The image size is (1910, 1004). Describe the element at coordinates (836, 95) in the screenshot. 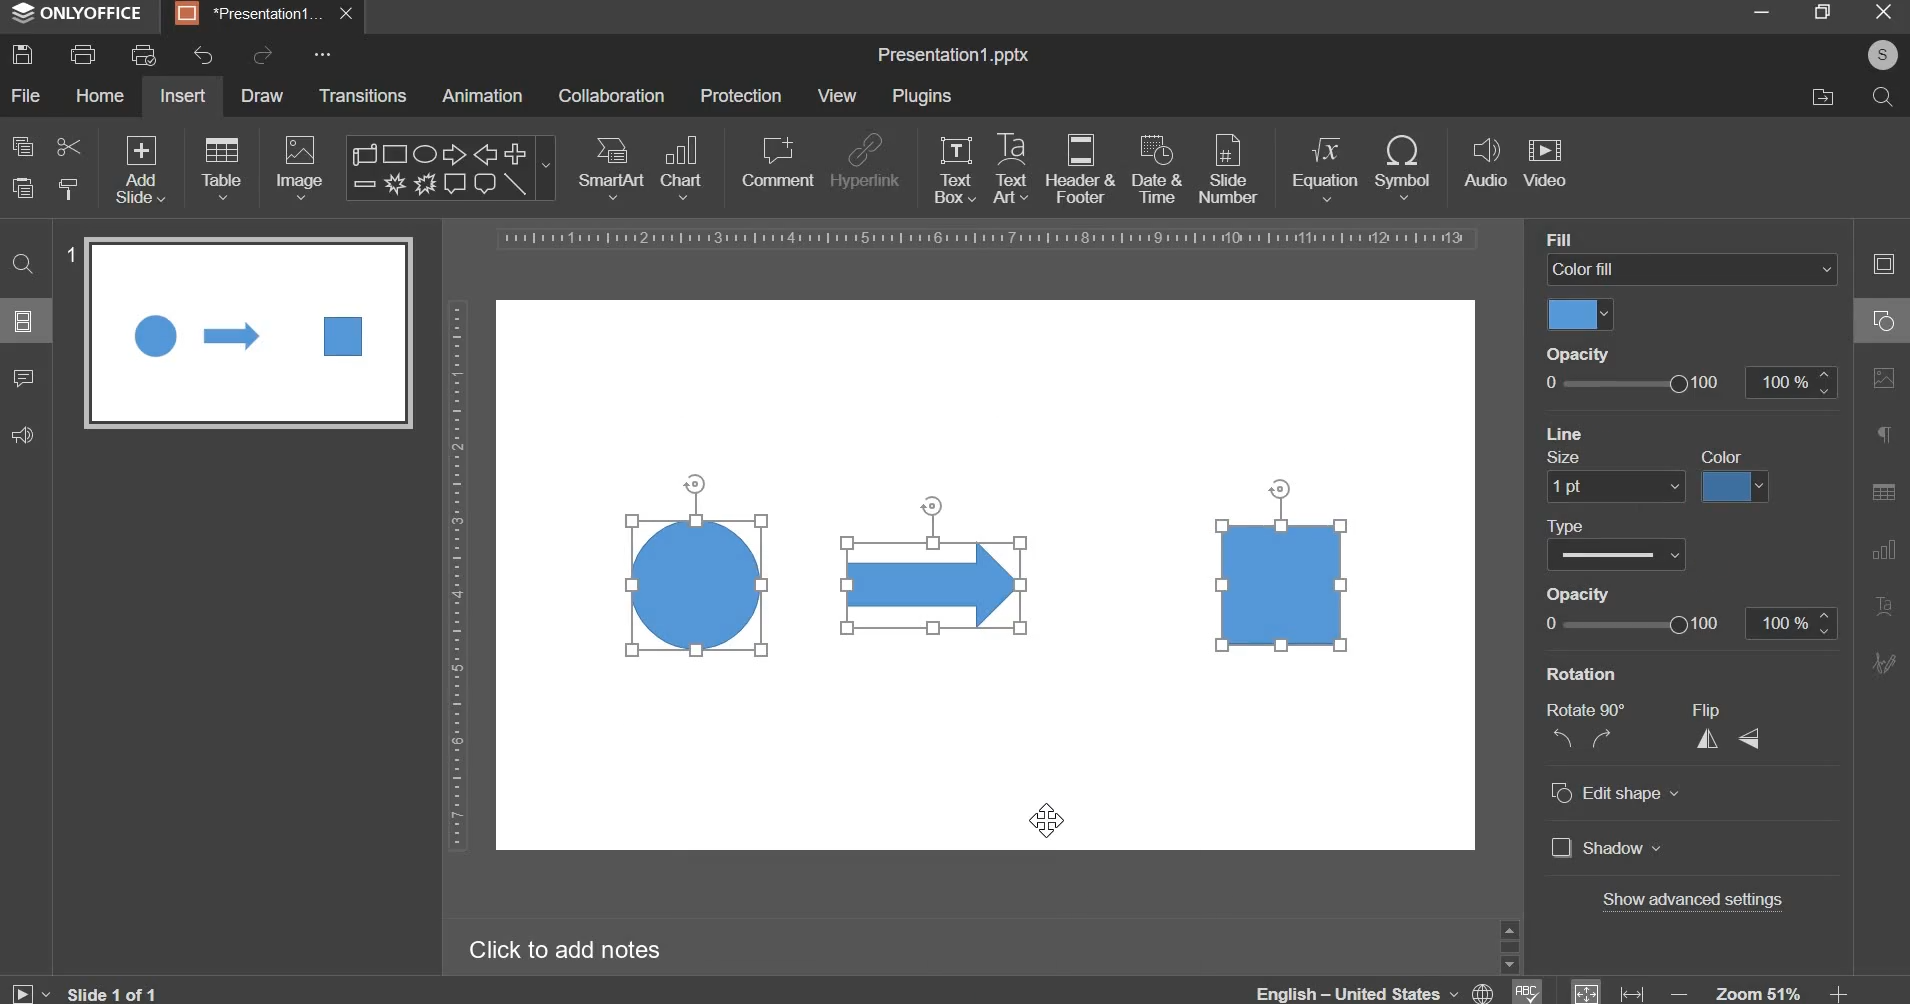

I see `view` at that location.